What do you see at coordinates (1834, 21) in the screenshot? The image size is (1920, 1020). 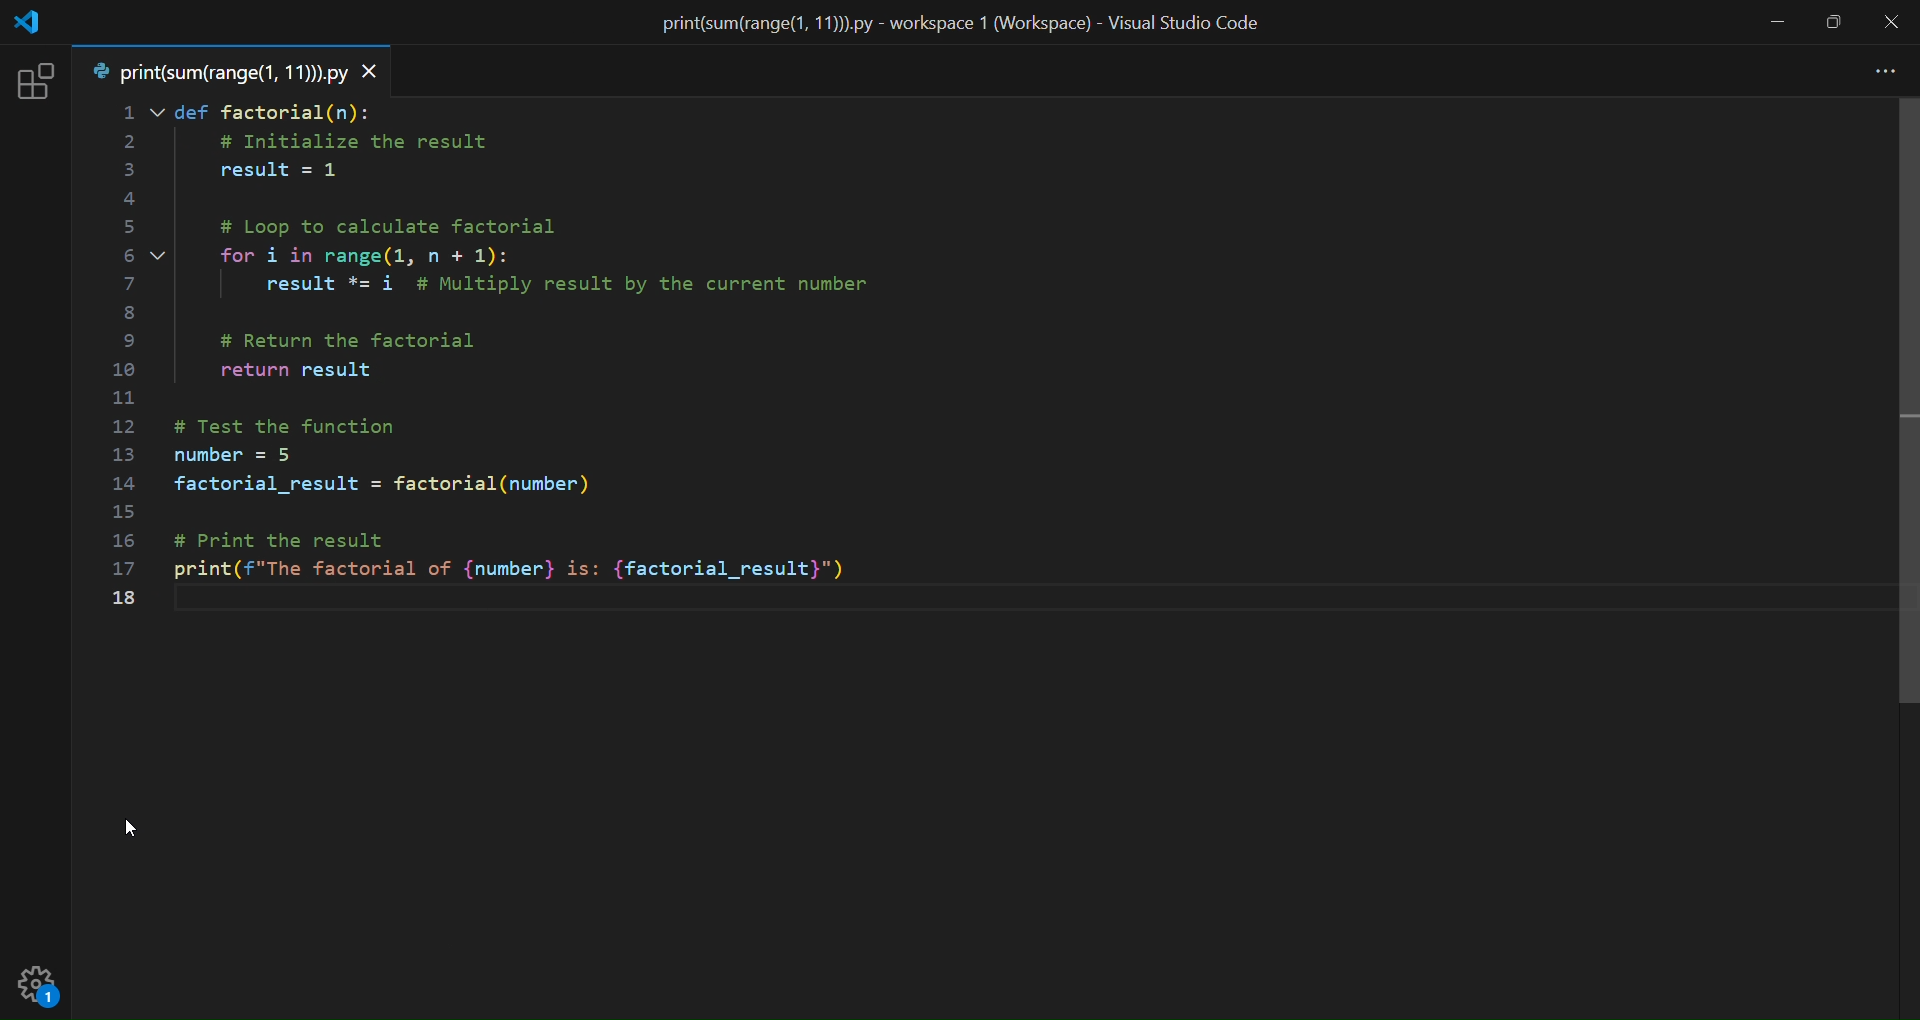 I see `maximize` at bounding box center [1834, 21].